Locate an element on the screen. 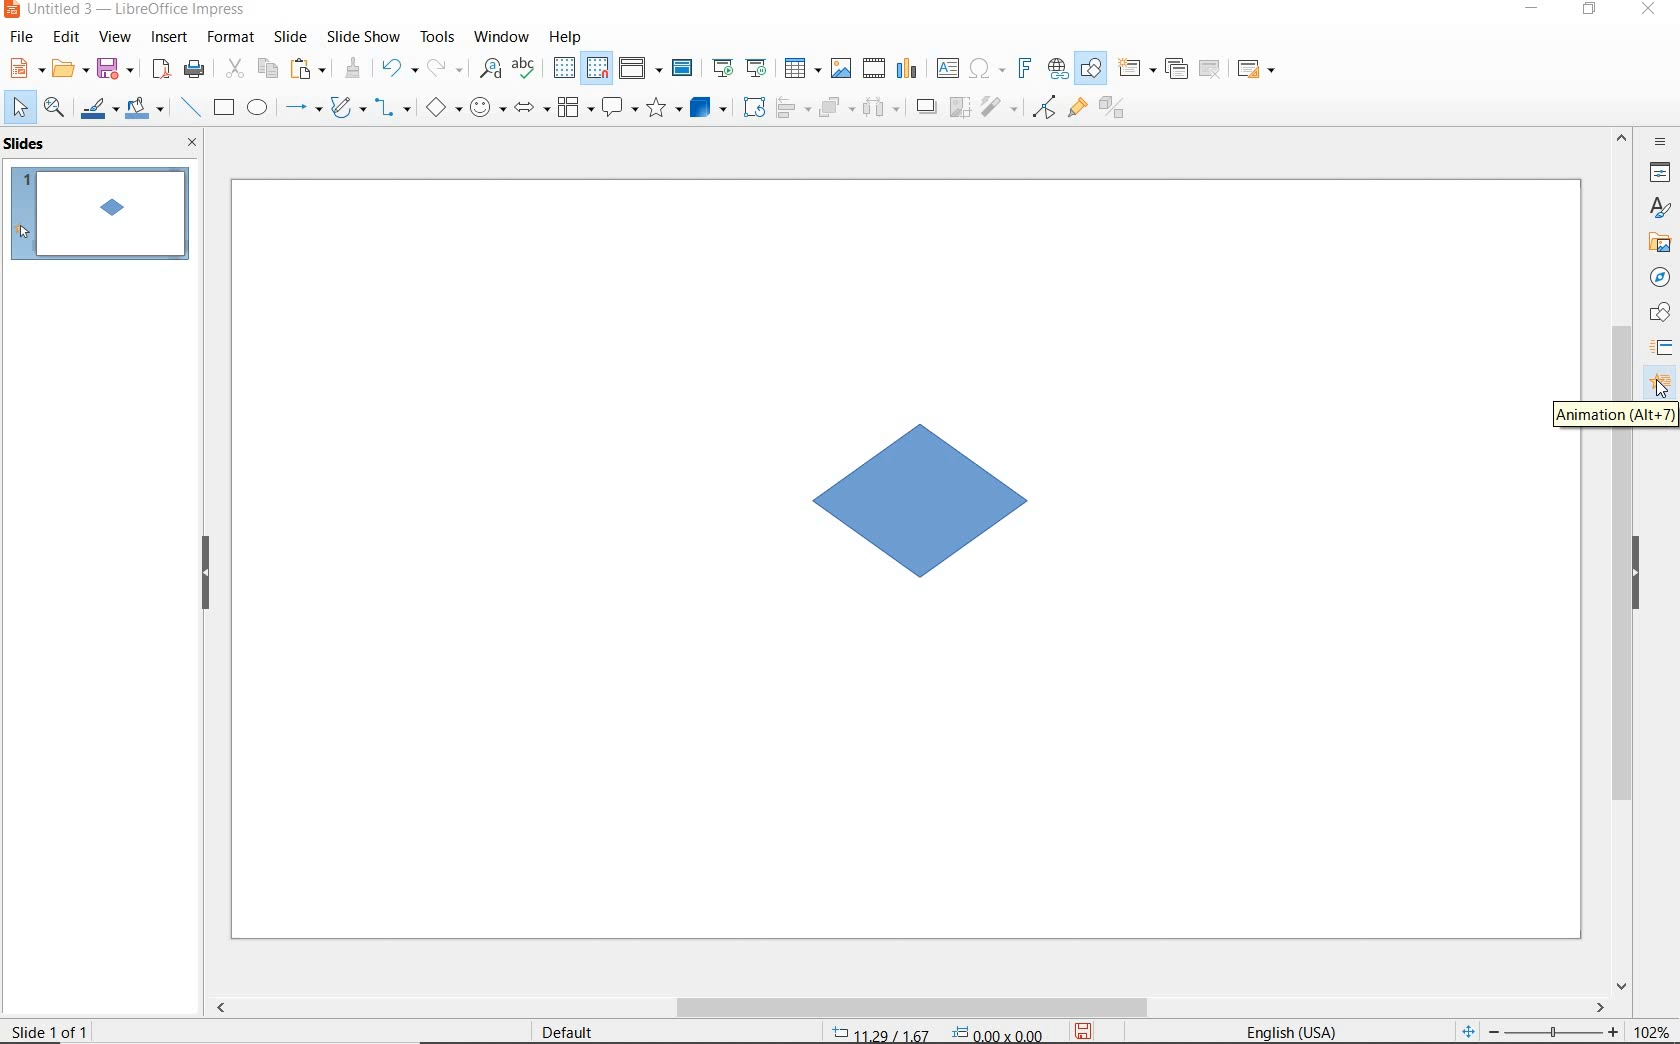  zoom factor is located at coordinates (1650, 1029).